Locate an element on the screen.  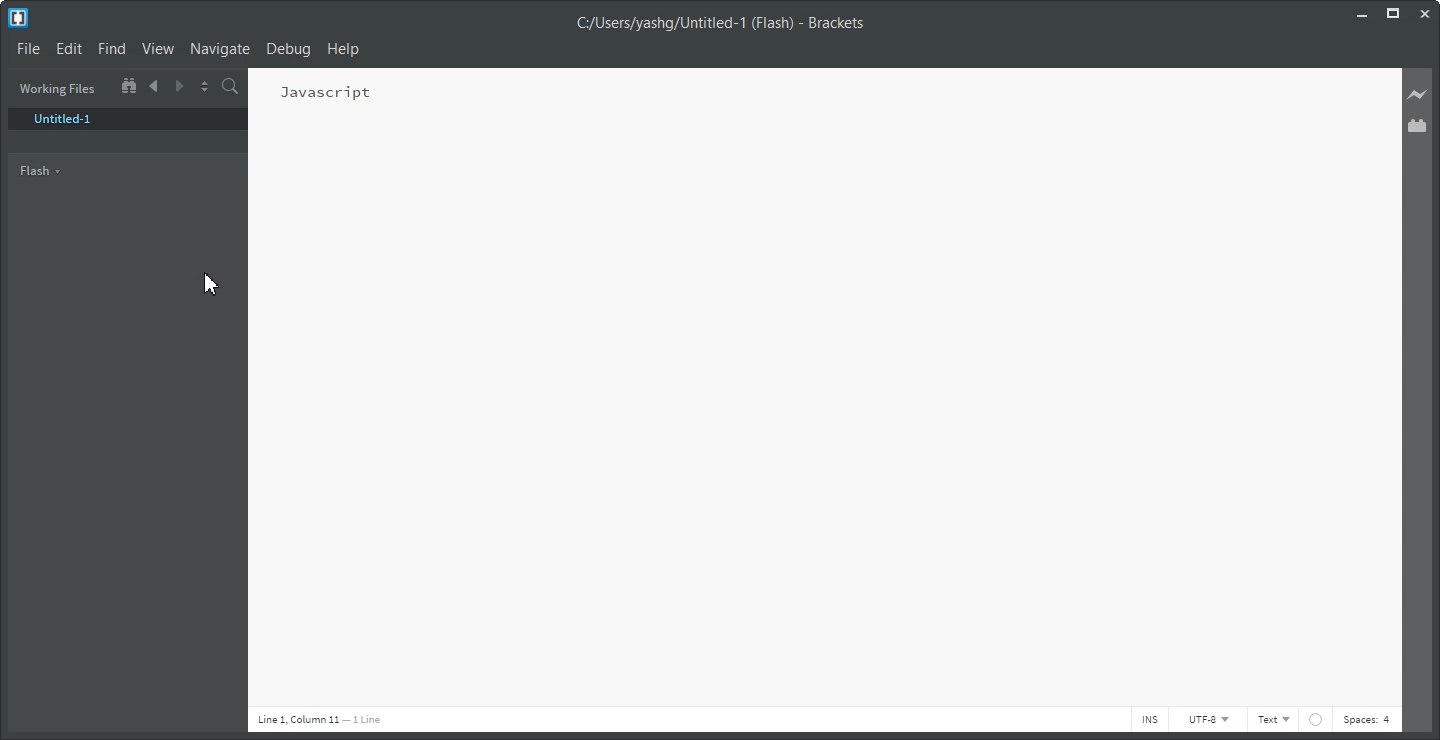
Live Preview is located at coordinates (1419, 95).